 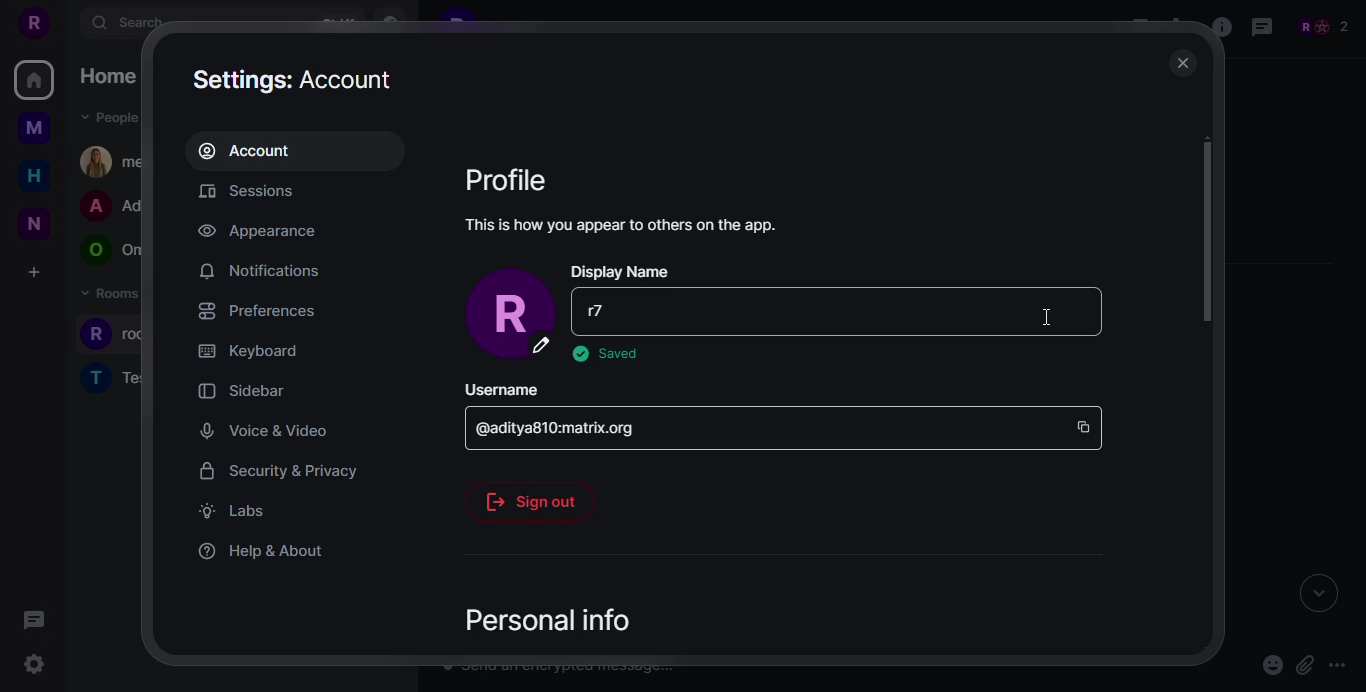 I want to click on rooms, so click(x=112, y=337).